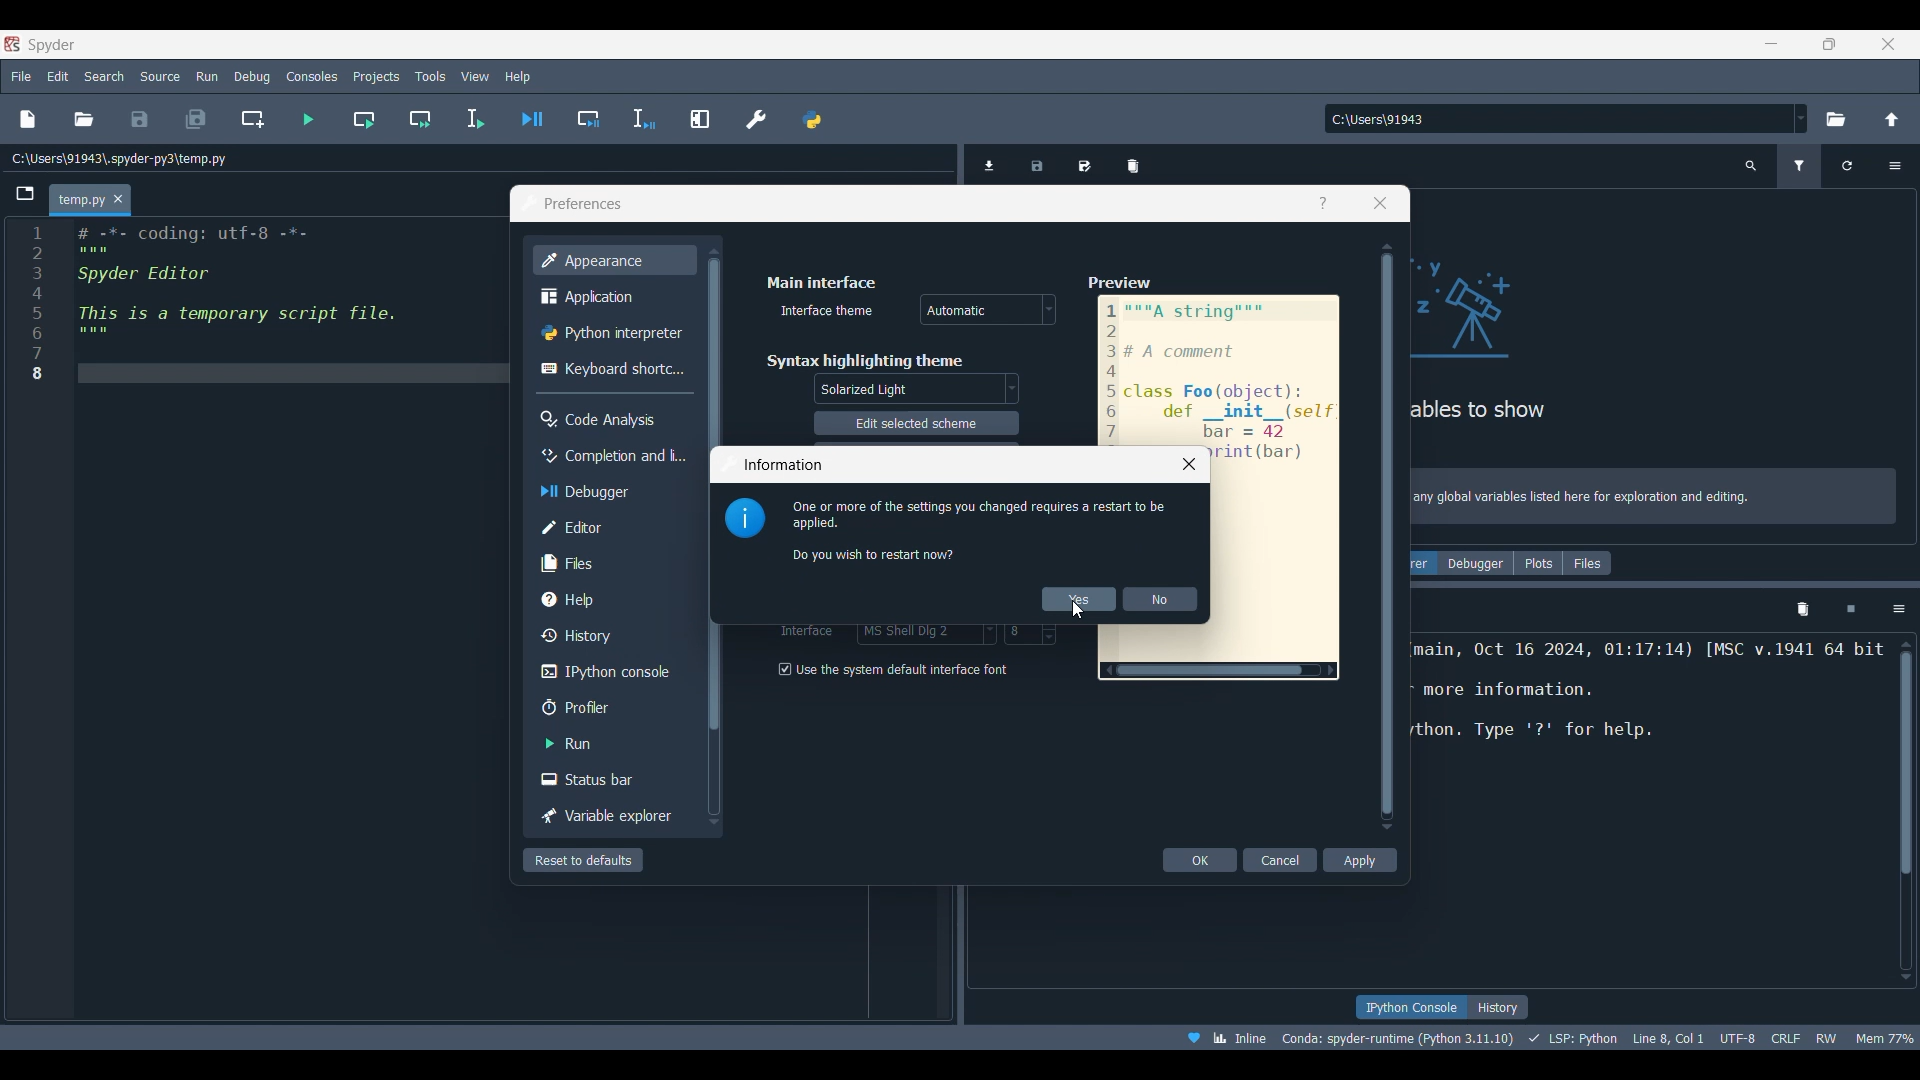 The width and height of the screenshot is (1920, 1080). Describe the element at coordinates (1847, 166) in the screenshot. I see `Refresh variables` at that location.